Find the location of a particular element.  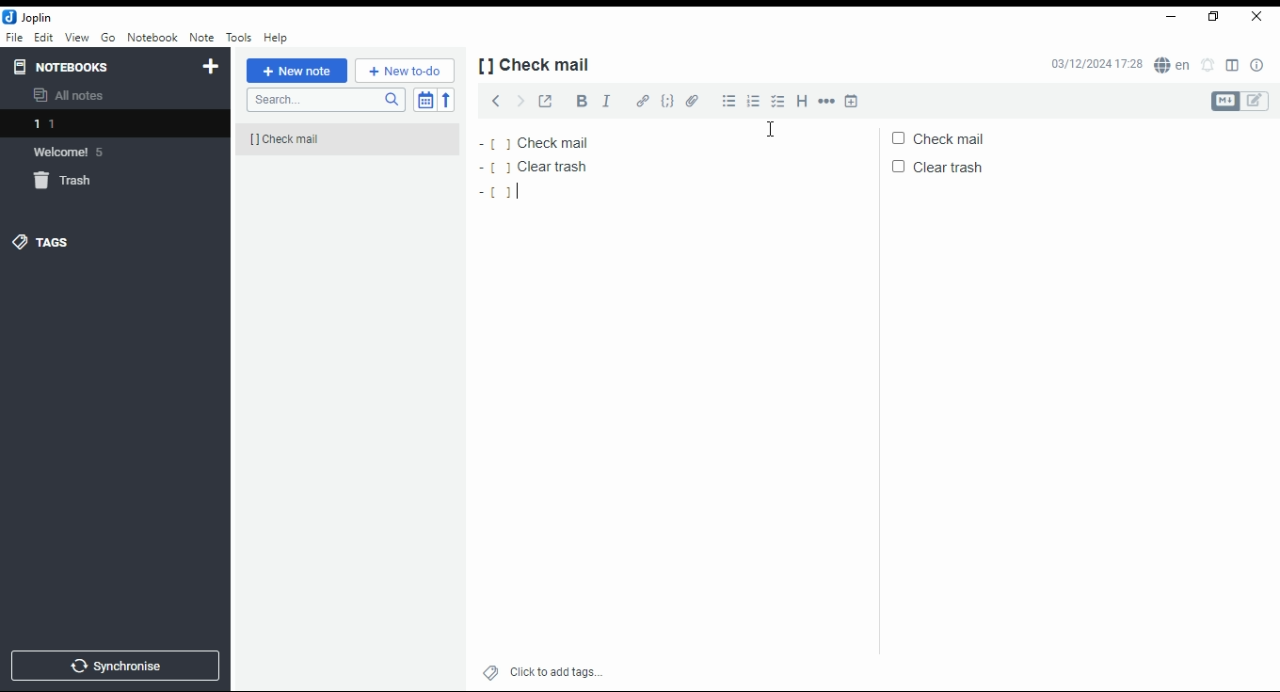

click to add tags is located at coordinates (543, 674).